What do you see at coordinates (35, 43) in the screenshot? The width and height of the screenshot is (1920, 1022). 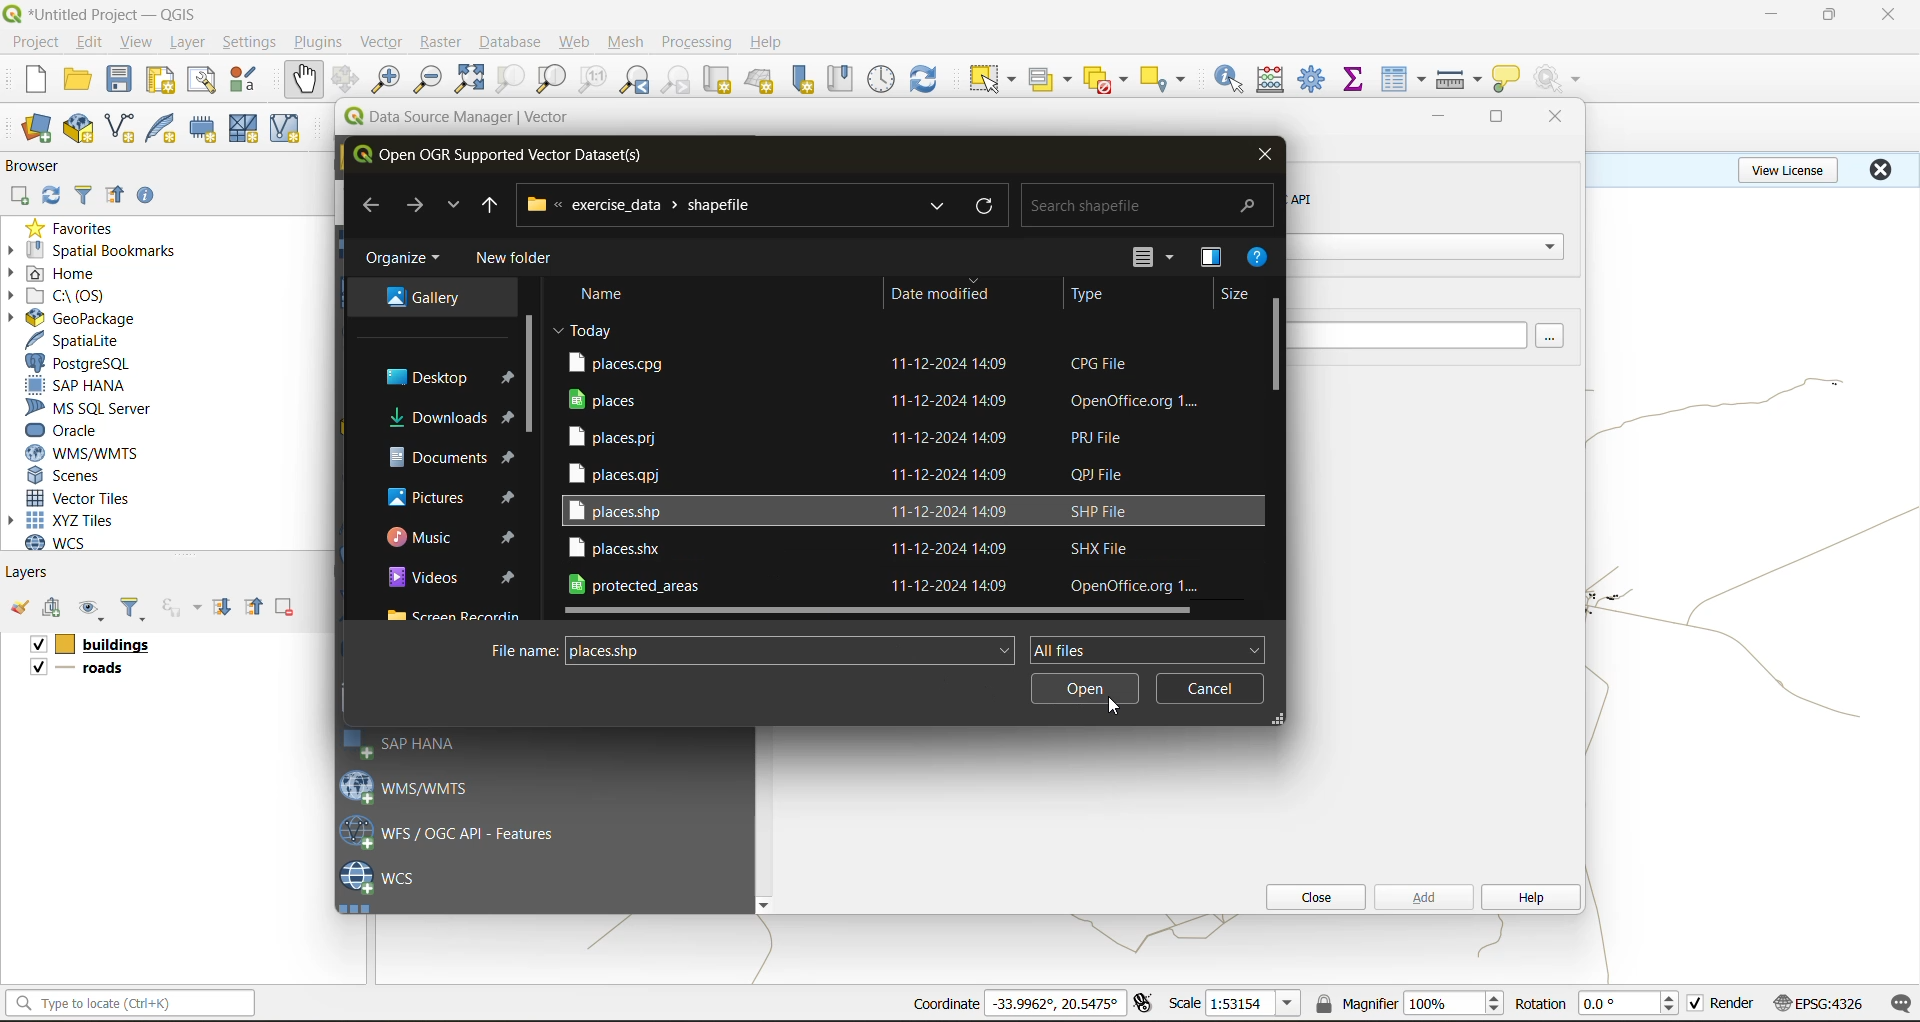 I see `project` at bounding box center [35, 43].